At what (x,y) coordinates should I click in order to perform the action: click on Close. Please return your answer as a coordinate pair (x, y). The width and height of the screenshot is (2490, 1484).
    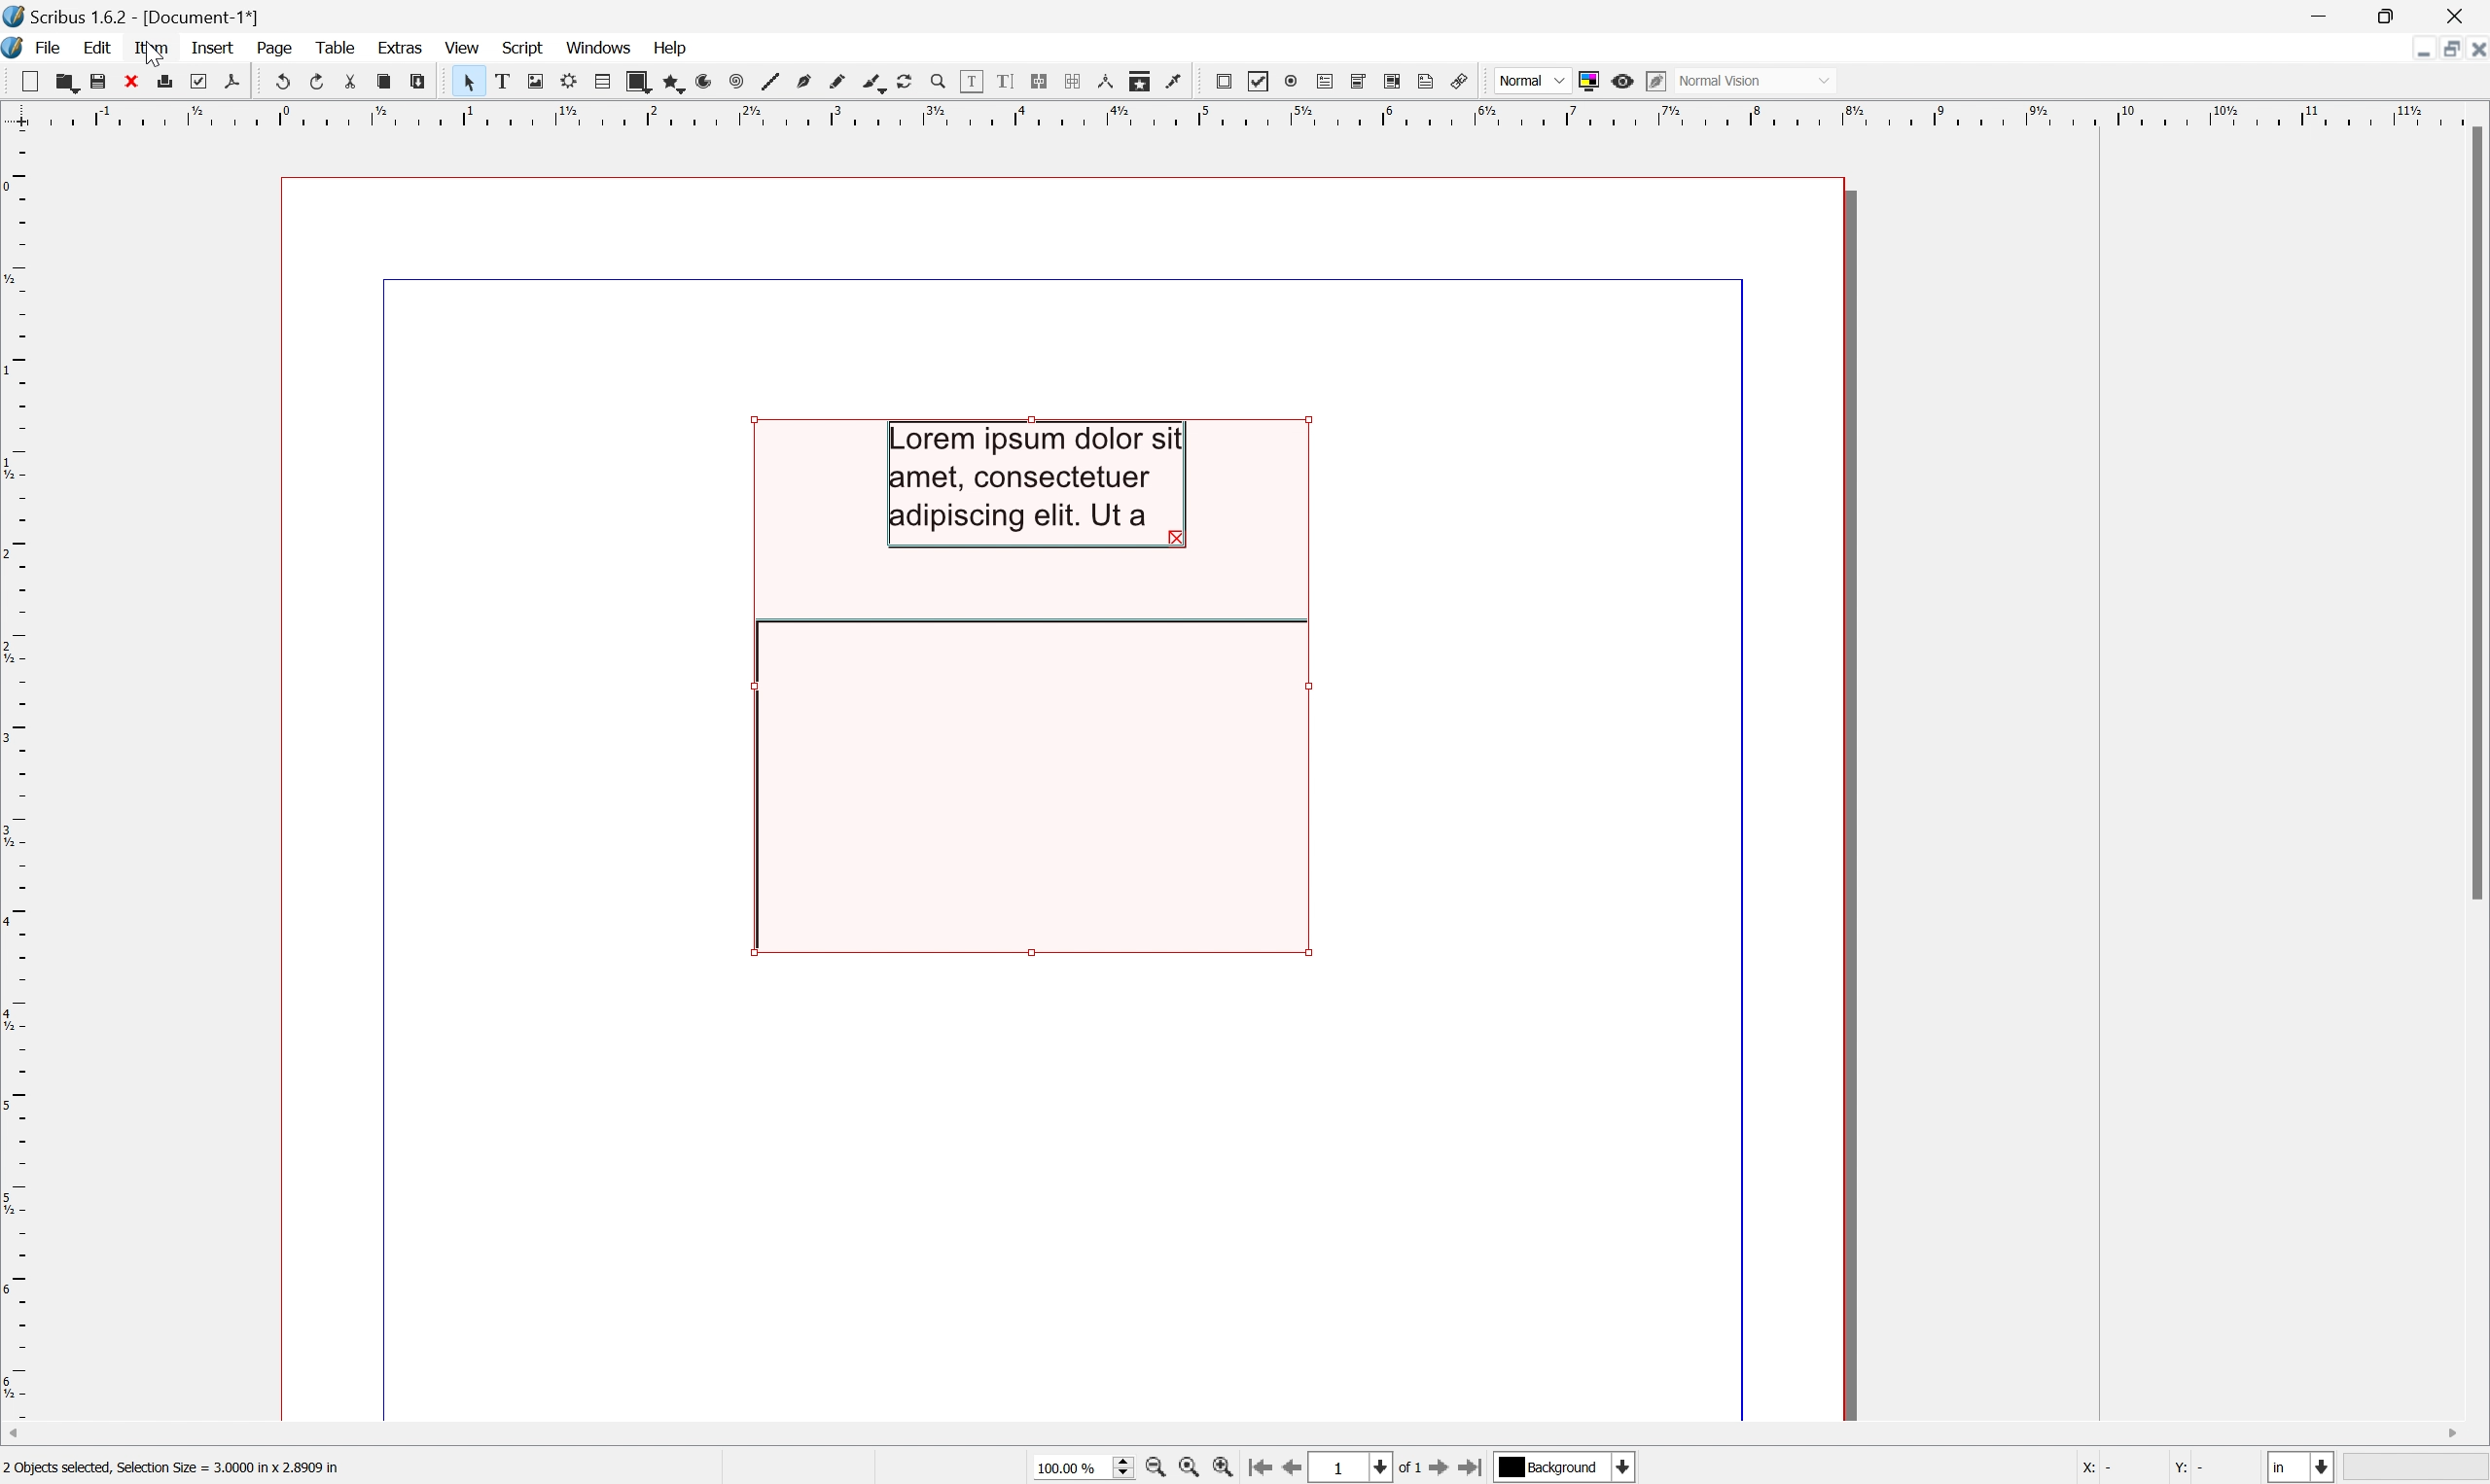
    Looking at the image, I should click on (132, 81).